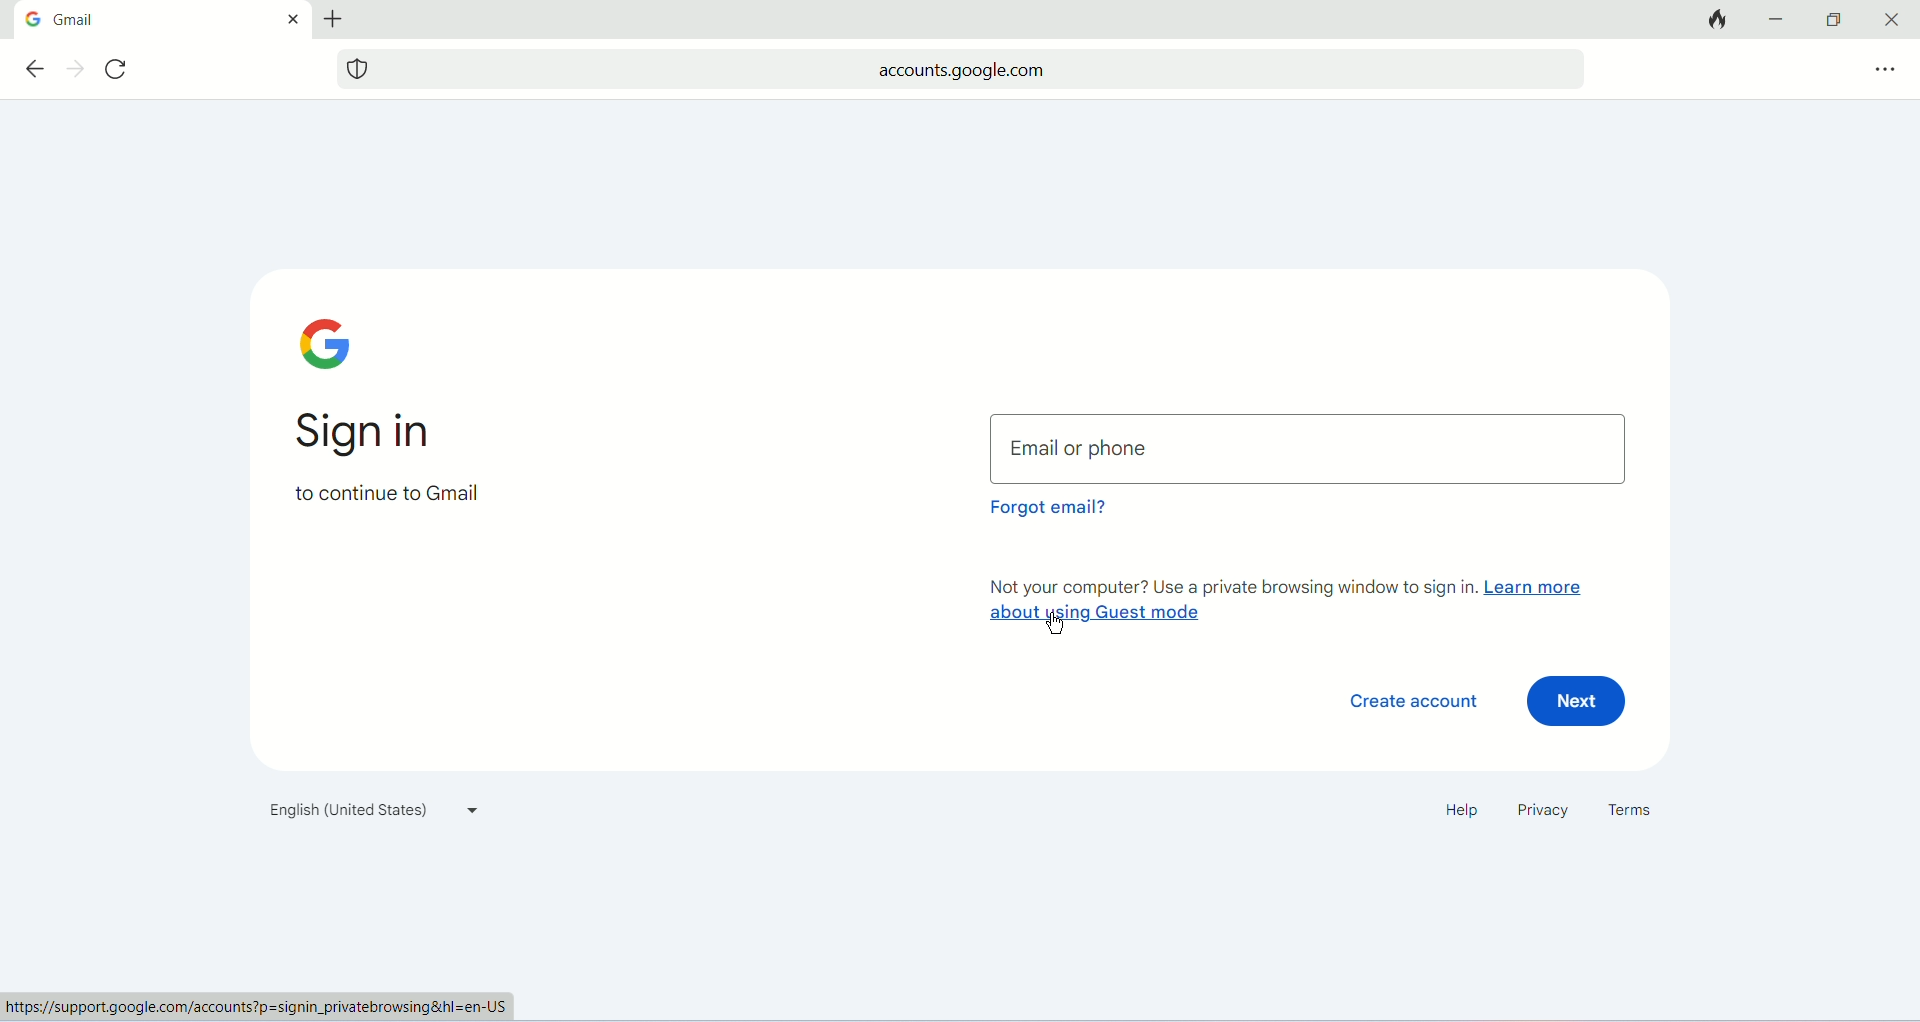 The width and height of the screenshot is (1920, 1022). I want to click on sign in, so click(377, 435).